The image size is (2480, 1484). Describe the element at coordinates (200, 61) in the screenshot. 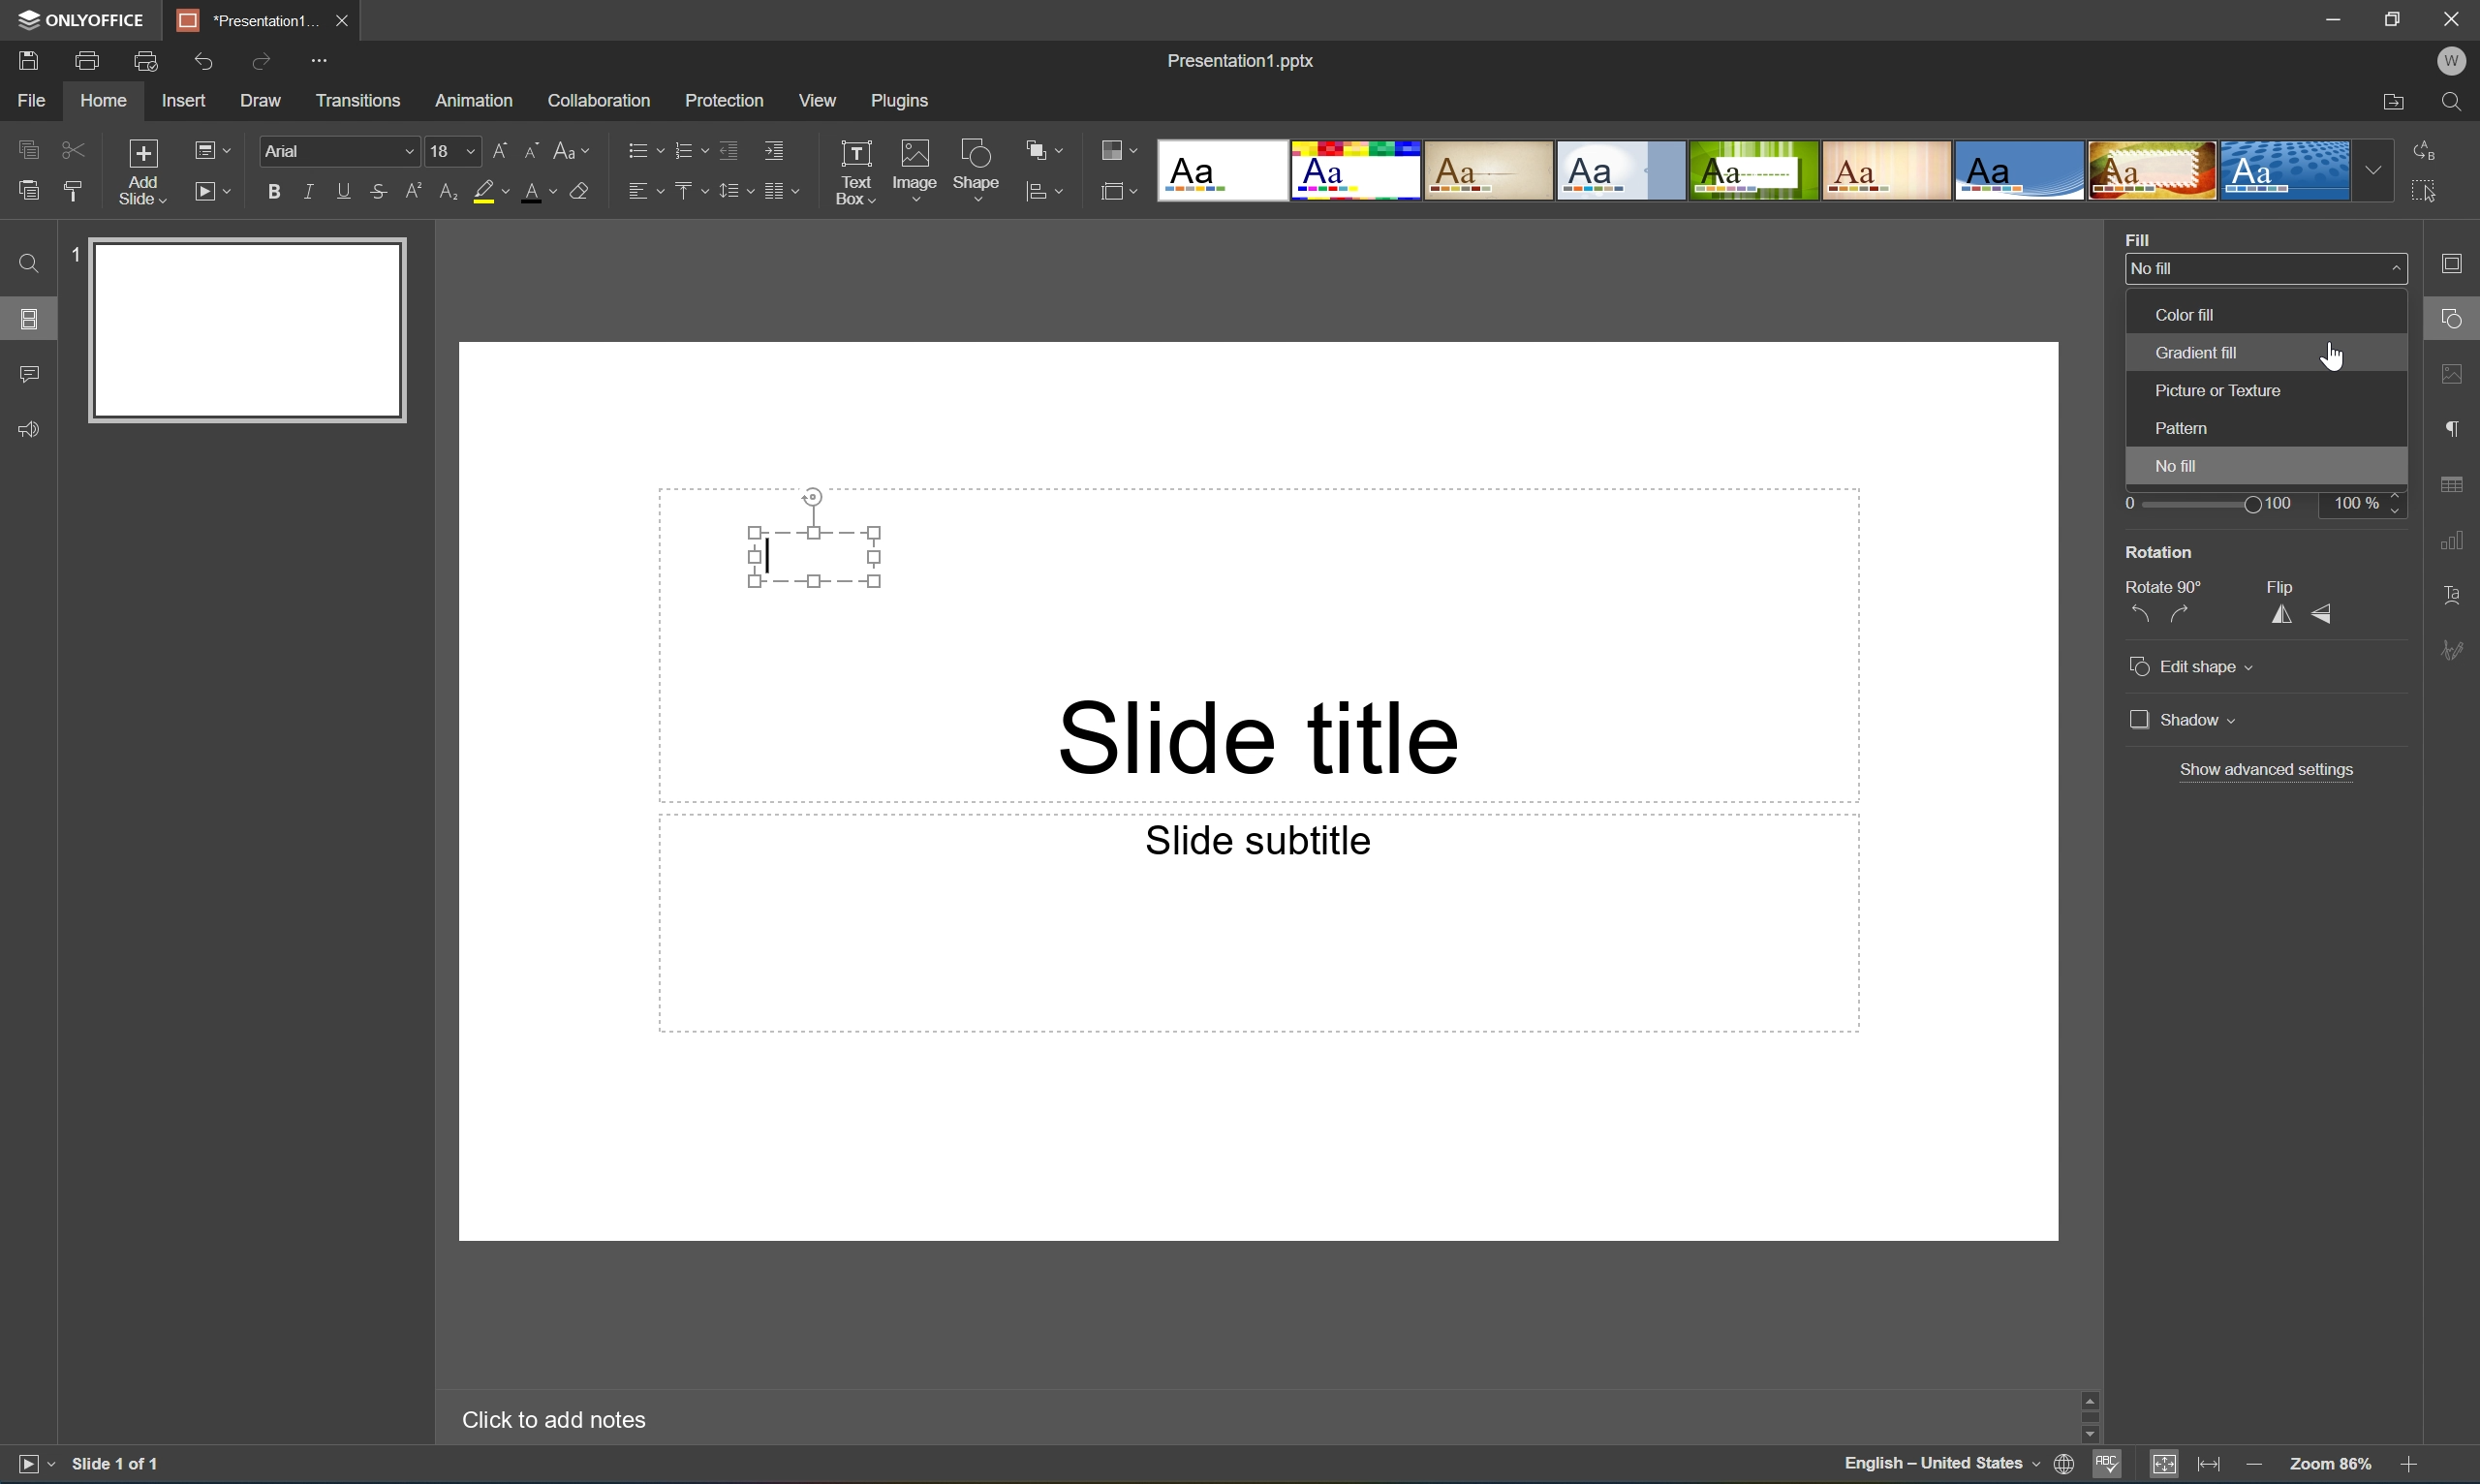

I see `Undo` at that location.